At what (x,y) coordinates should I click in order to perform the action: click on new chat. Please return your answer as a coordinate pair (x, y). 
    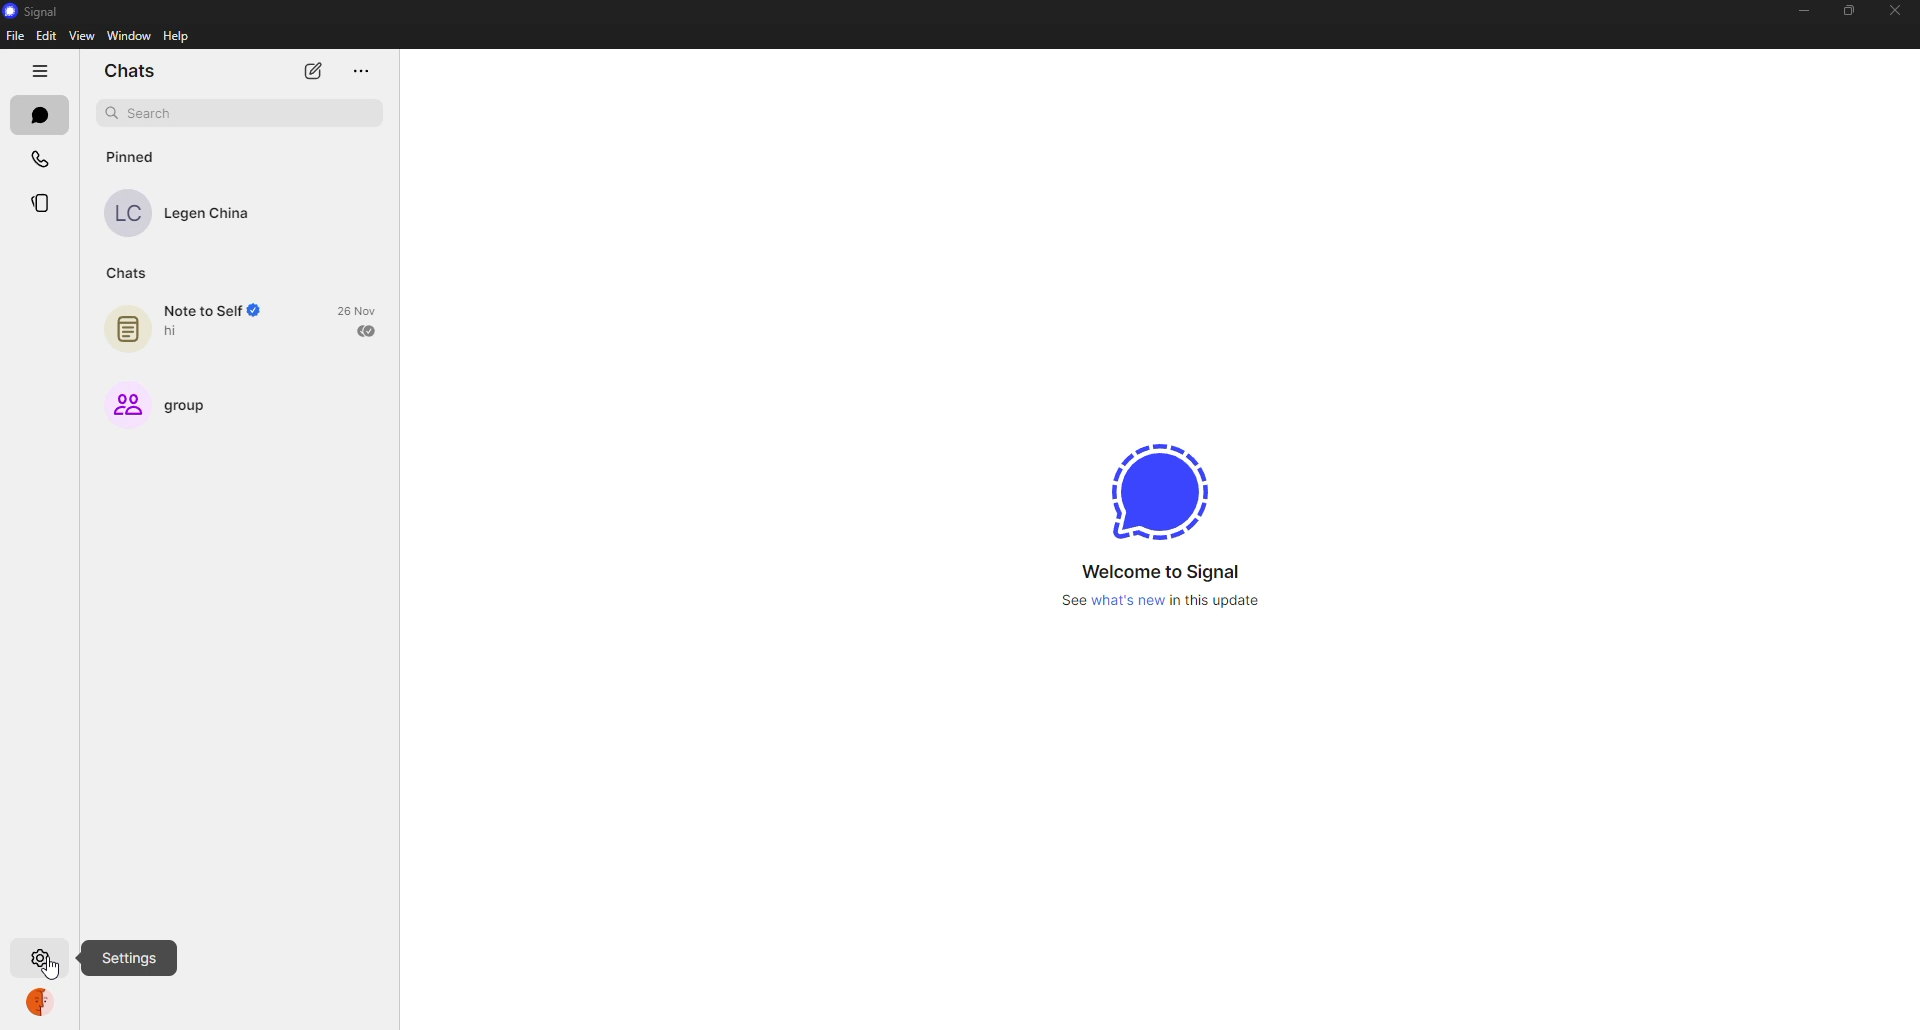
    Looking at the image, I should click on (312, 72).